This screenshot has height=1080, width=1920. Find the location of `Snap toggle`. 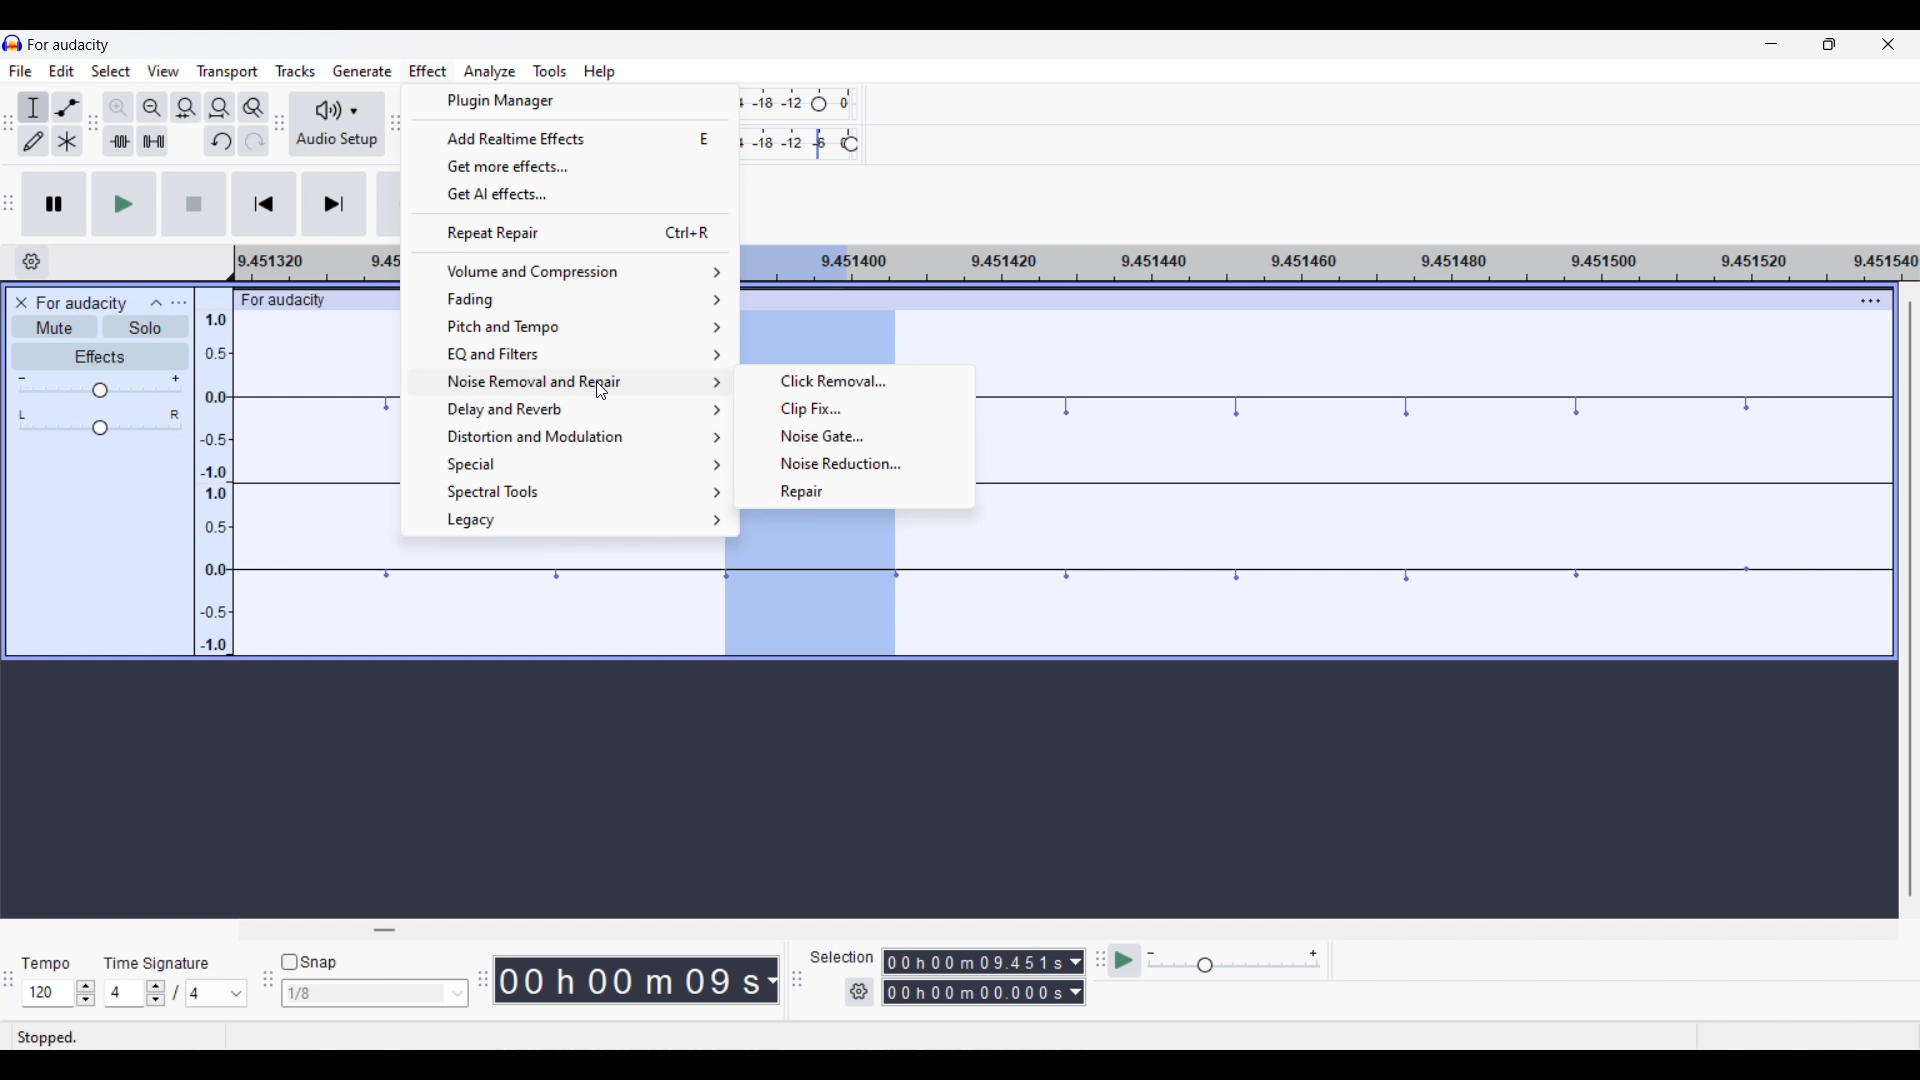

Snap toggle is located at coordinates (309, 961).